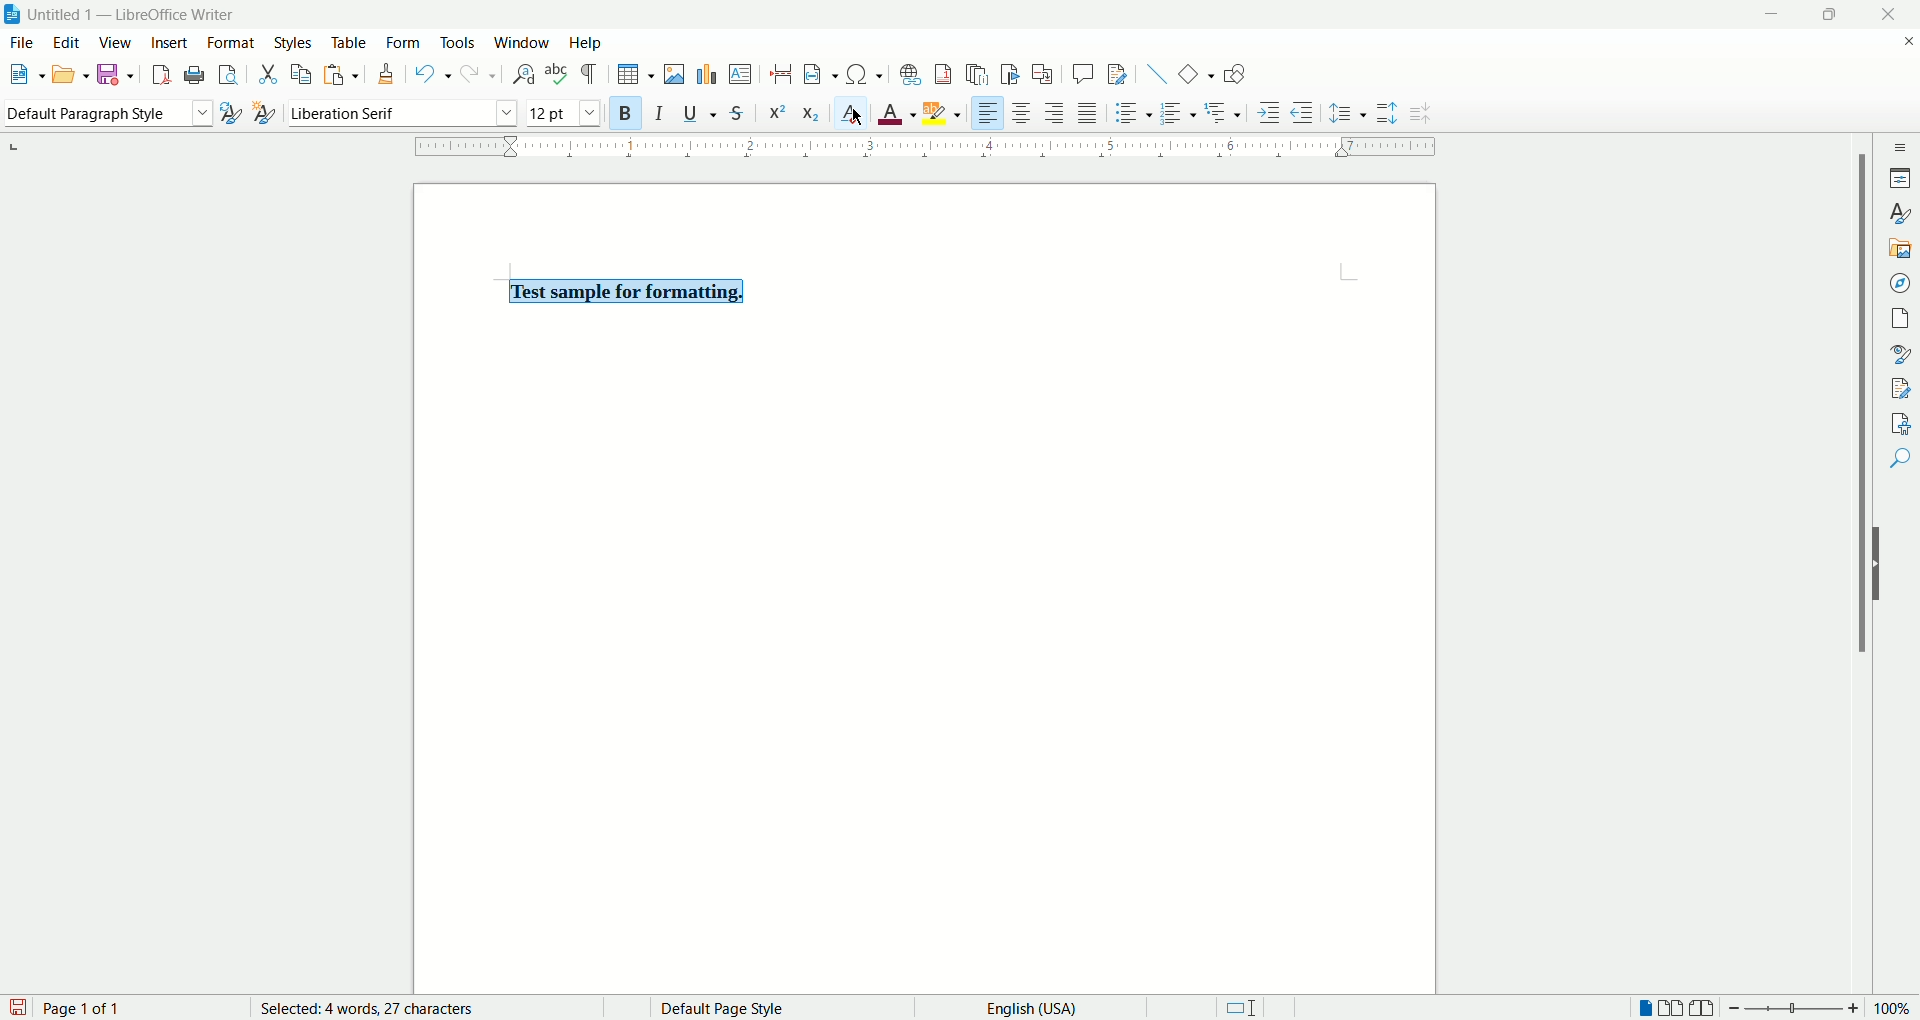 This screenshot has height=1020, width=1920. I want to click on font color, so click(899, 116).